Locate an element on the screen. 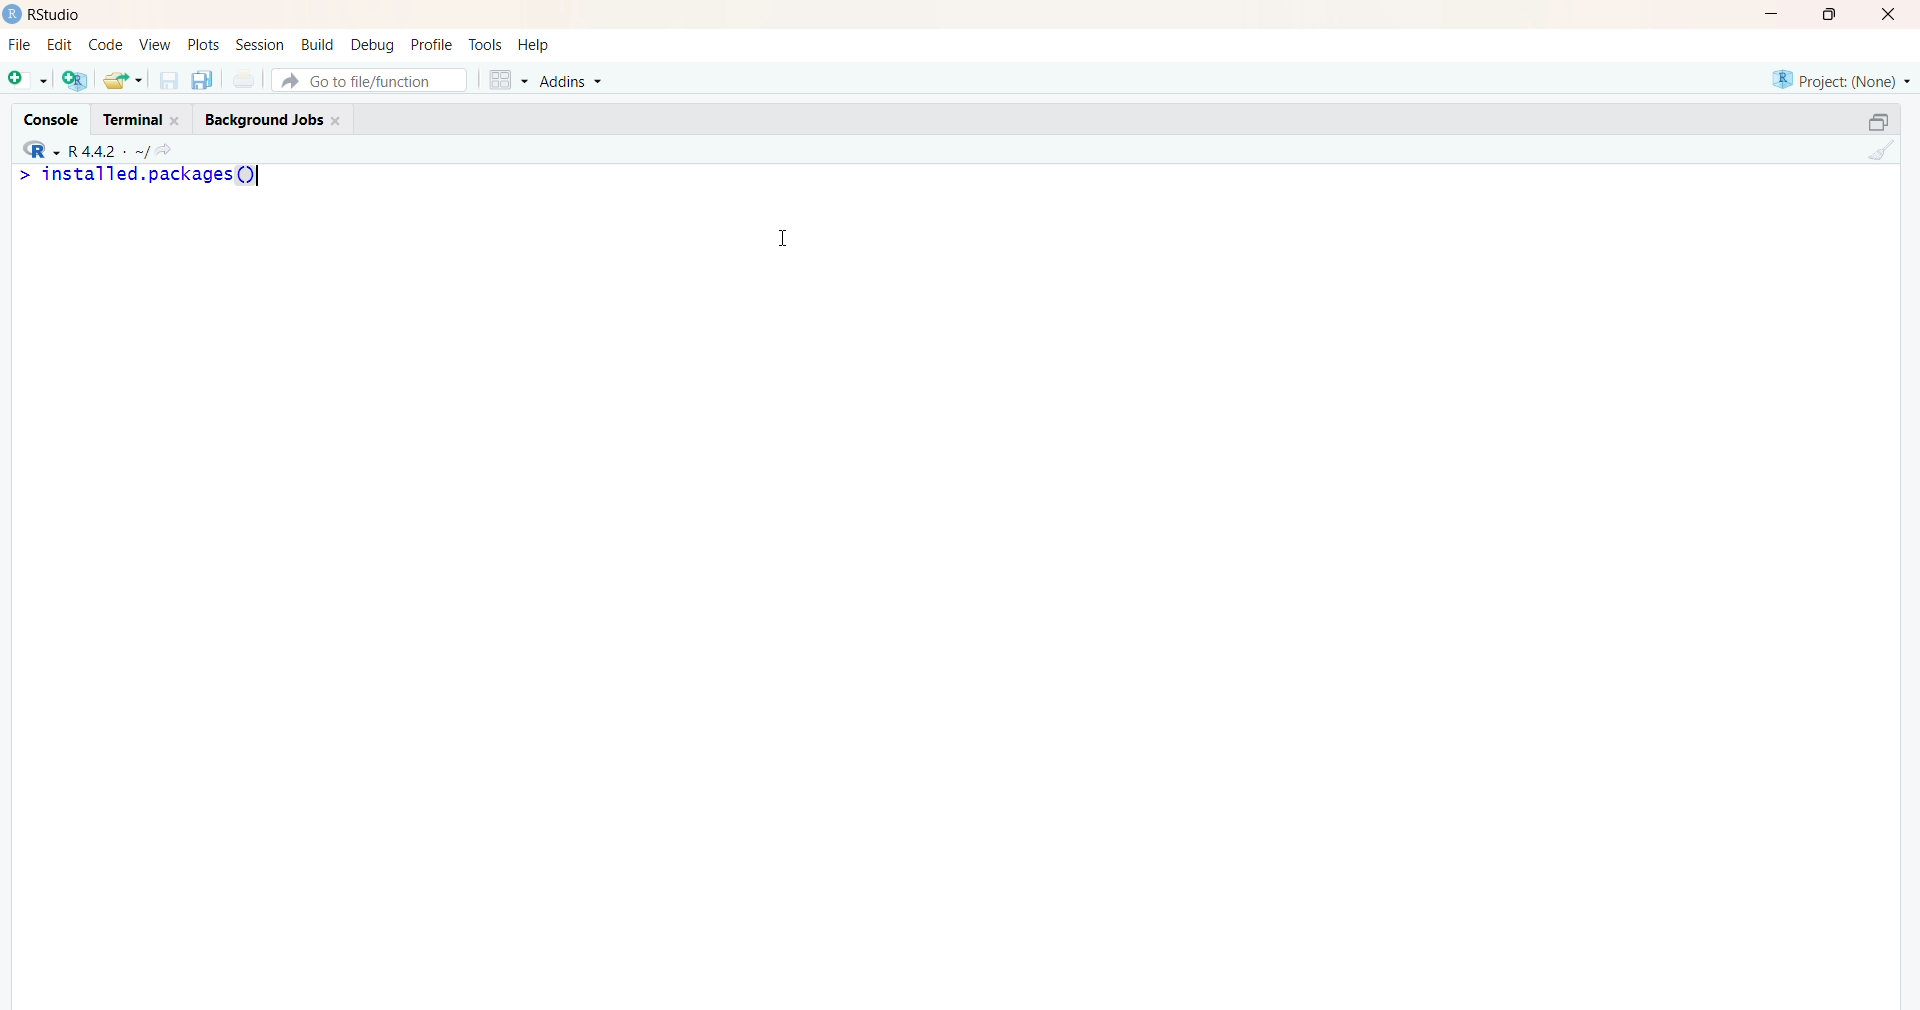  create a project is located at coordinates (74, 80).